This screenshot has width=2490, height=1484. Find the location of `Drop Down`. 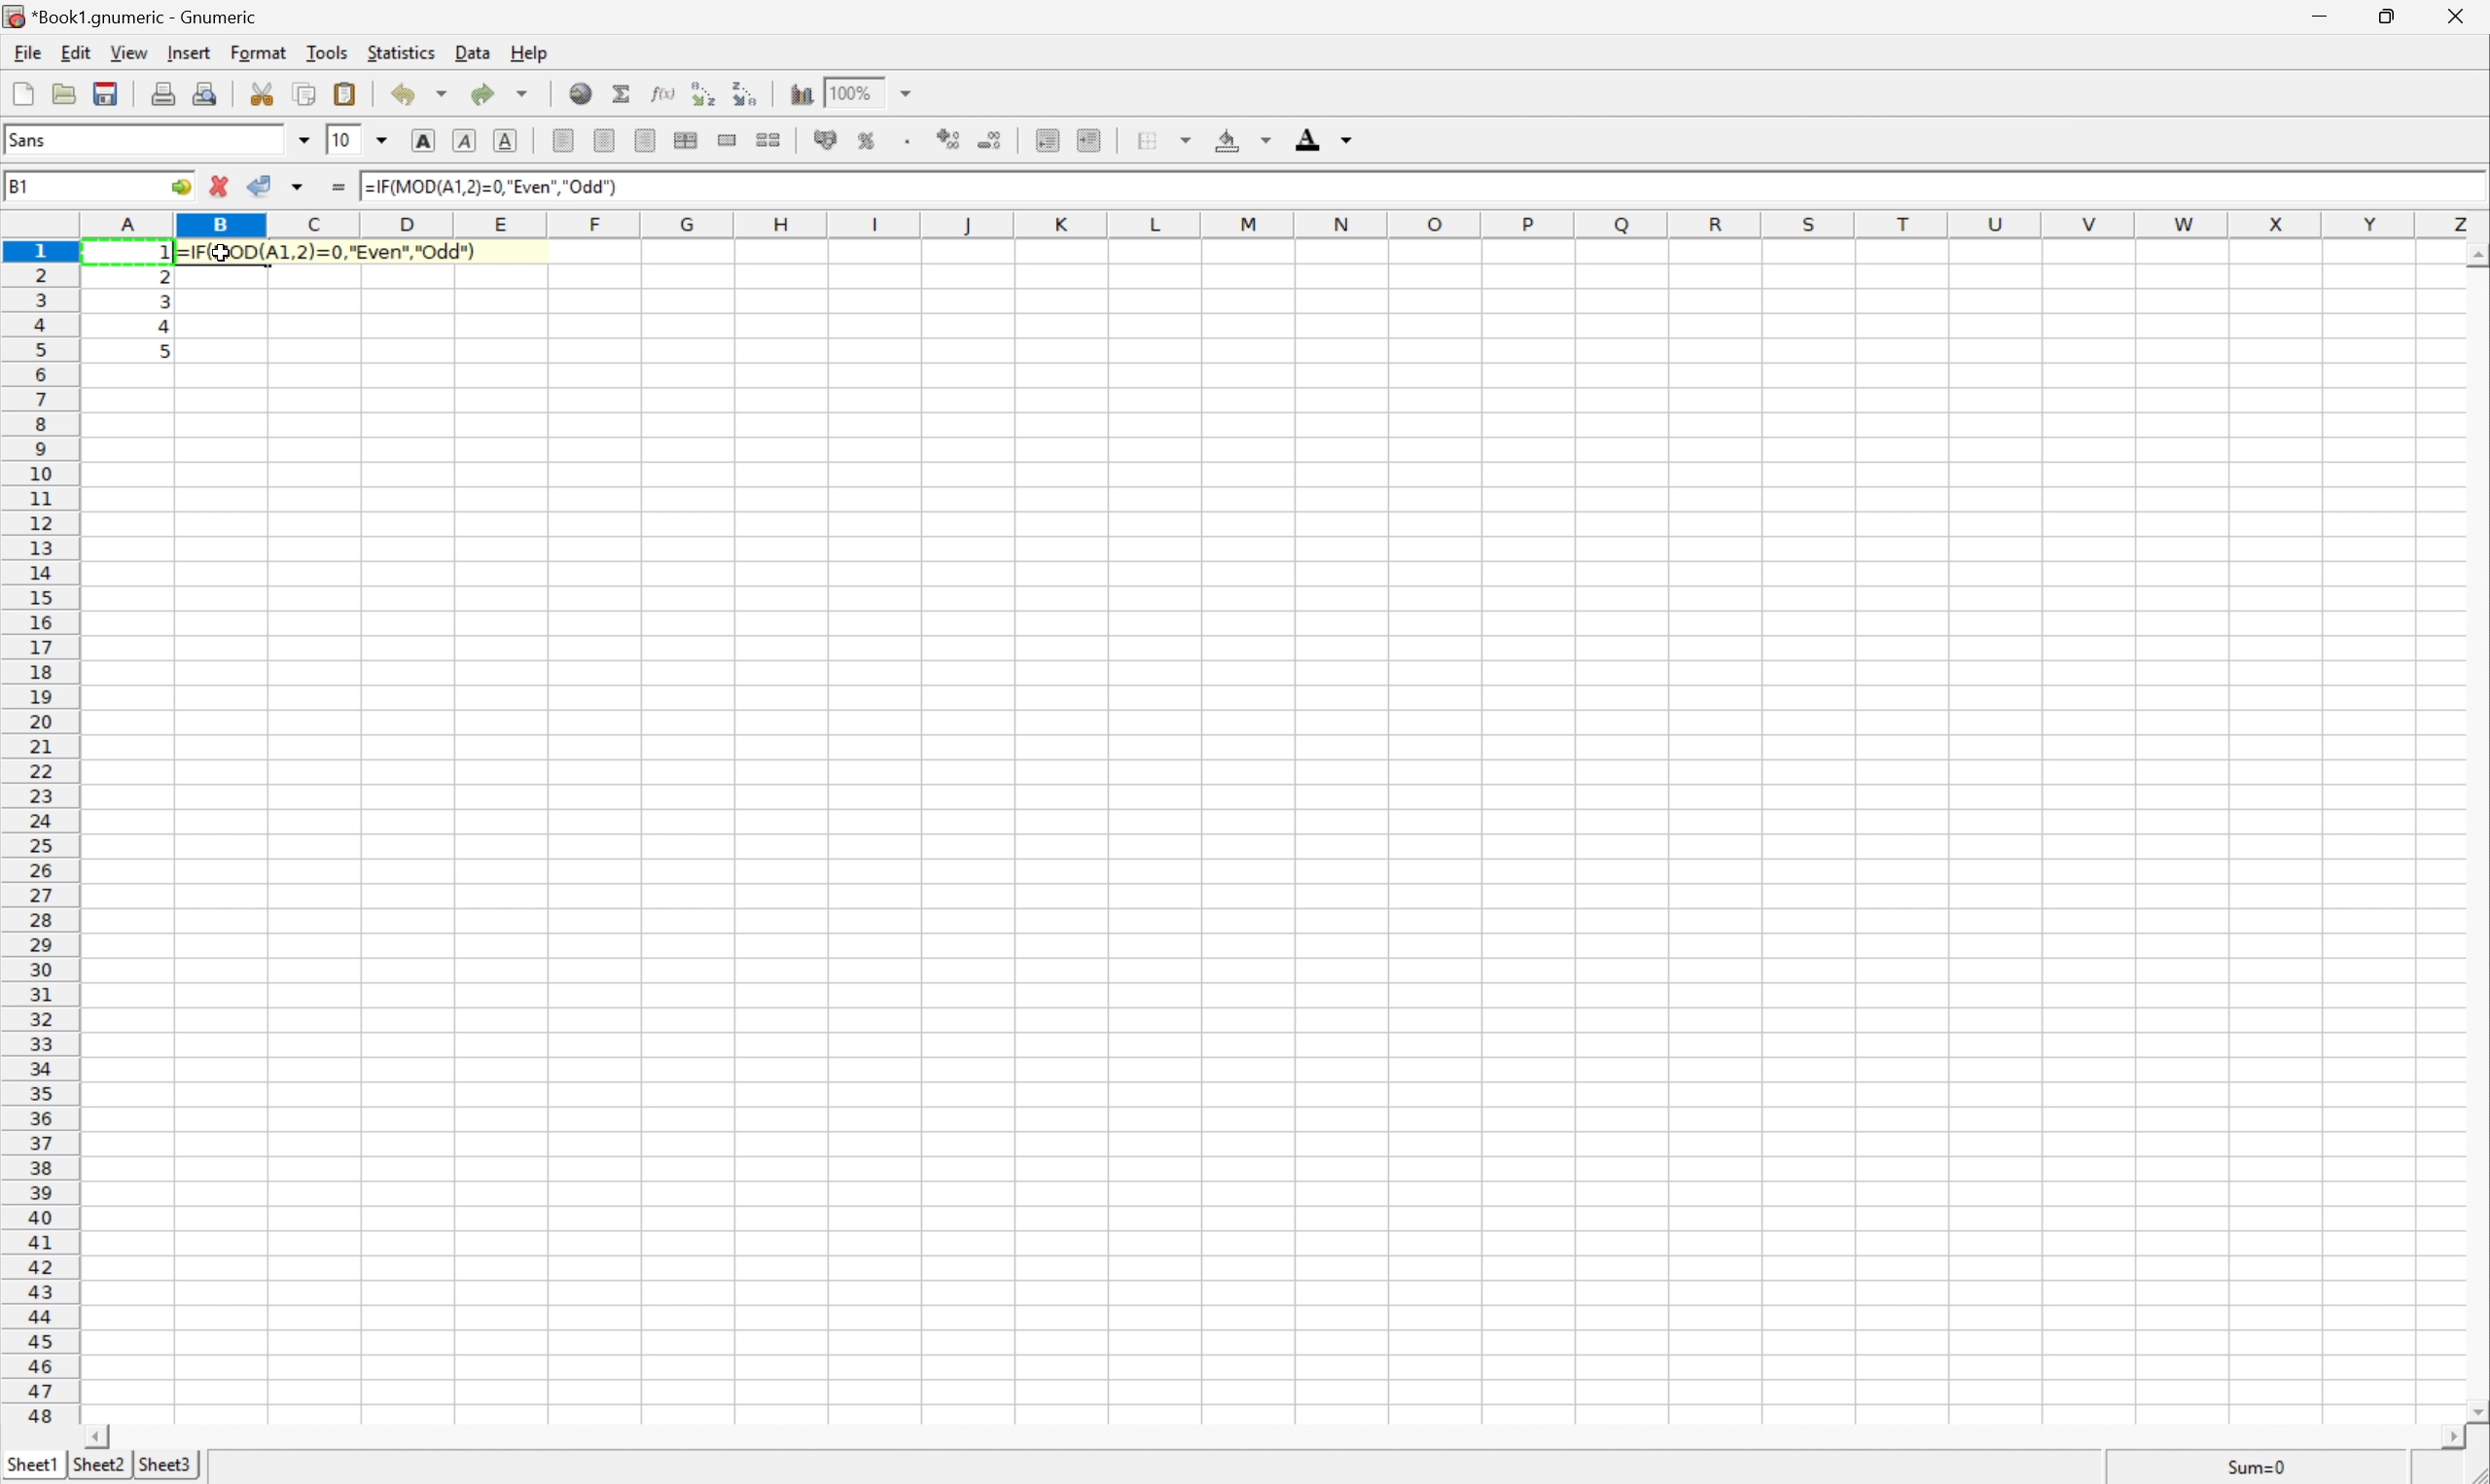

Drop Down is located at coordinates (307, 138).